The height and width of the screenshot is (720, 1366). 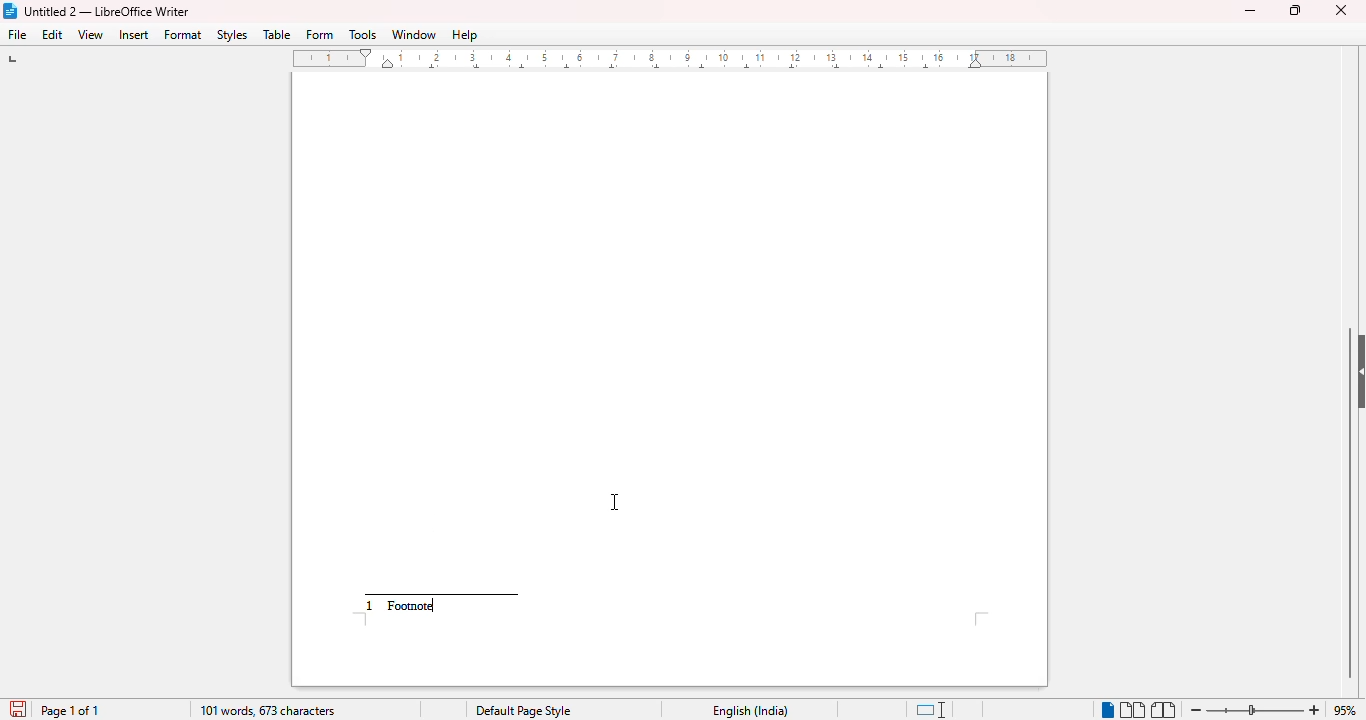 I want to click on LibreOffice logo, so click(x=11, y=11).